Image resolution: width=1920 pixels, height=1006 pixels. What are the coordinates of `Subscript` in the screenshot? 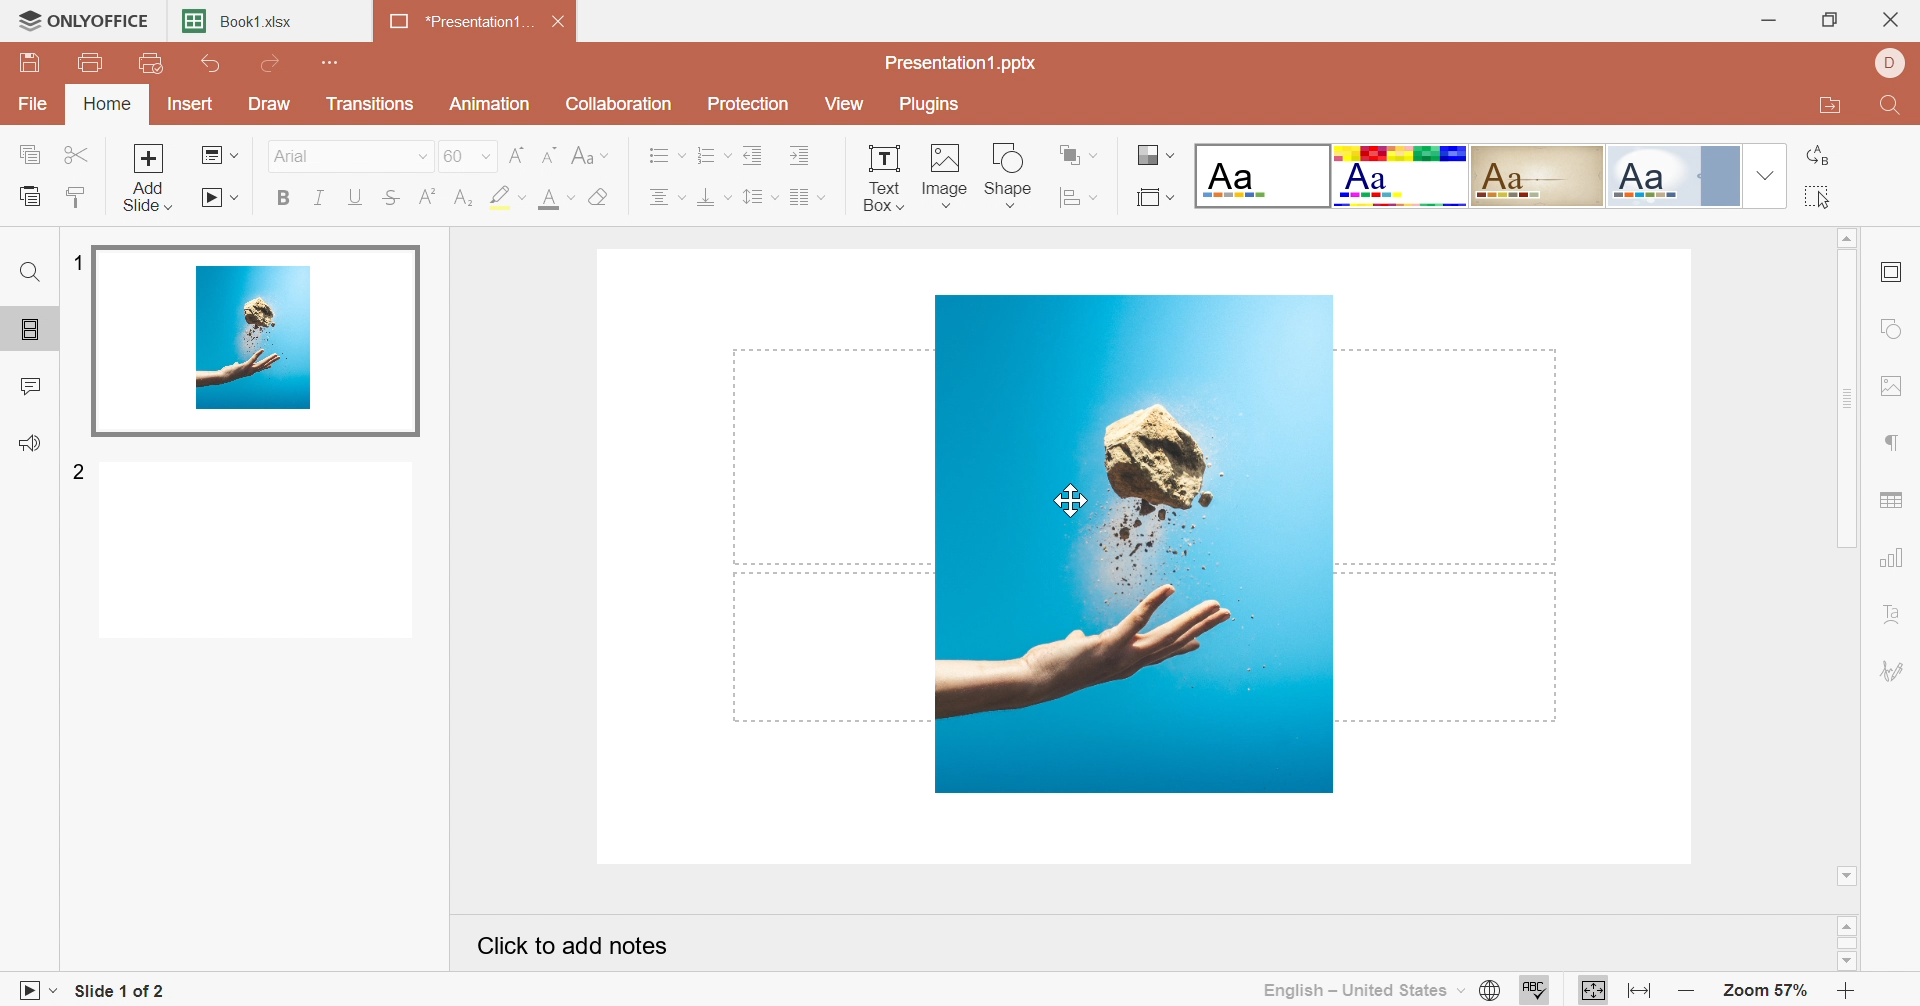 It's located at (463, 198).